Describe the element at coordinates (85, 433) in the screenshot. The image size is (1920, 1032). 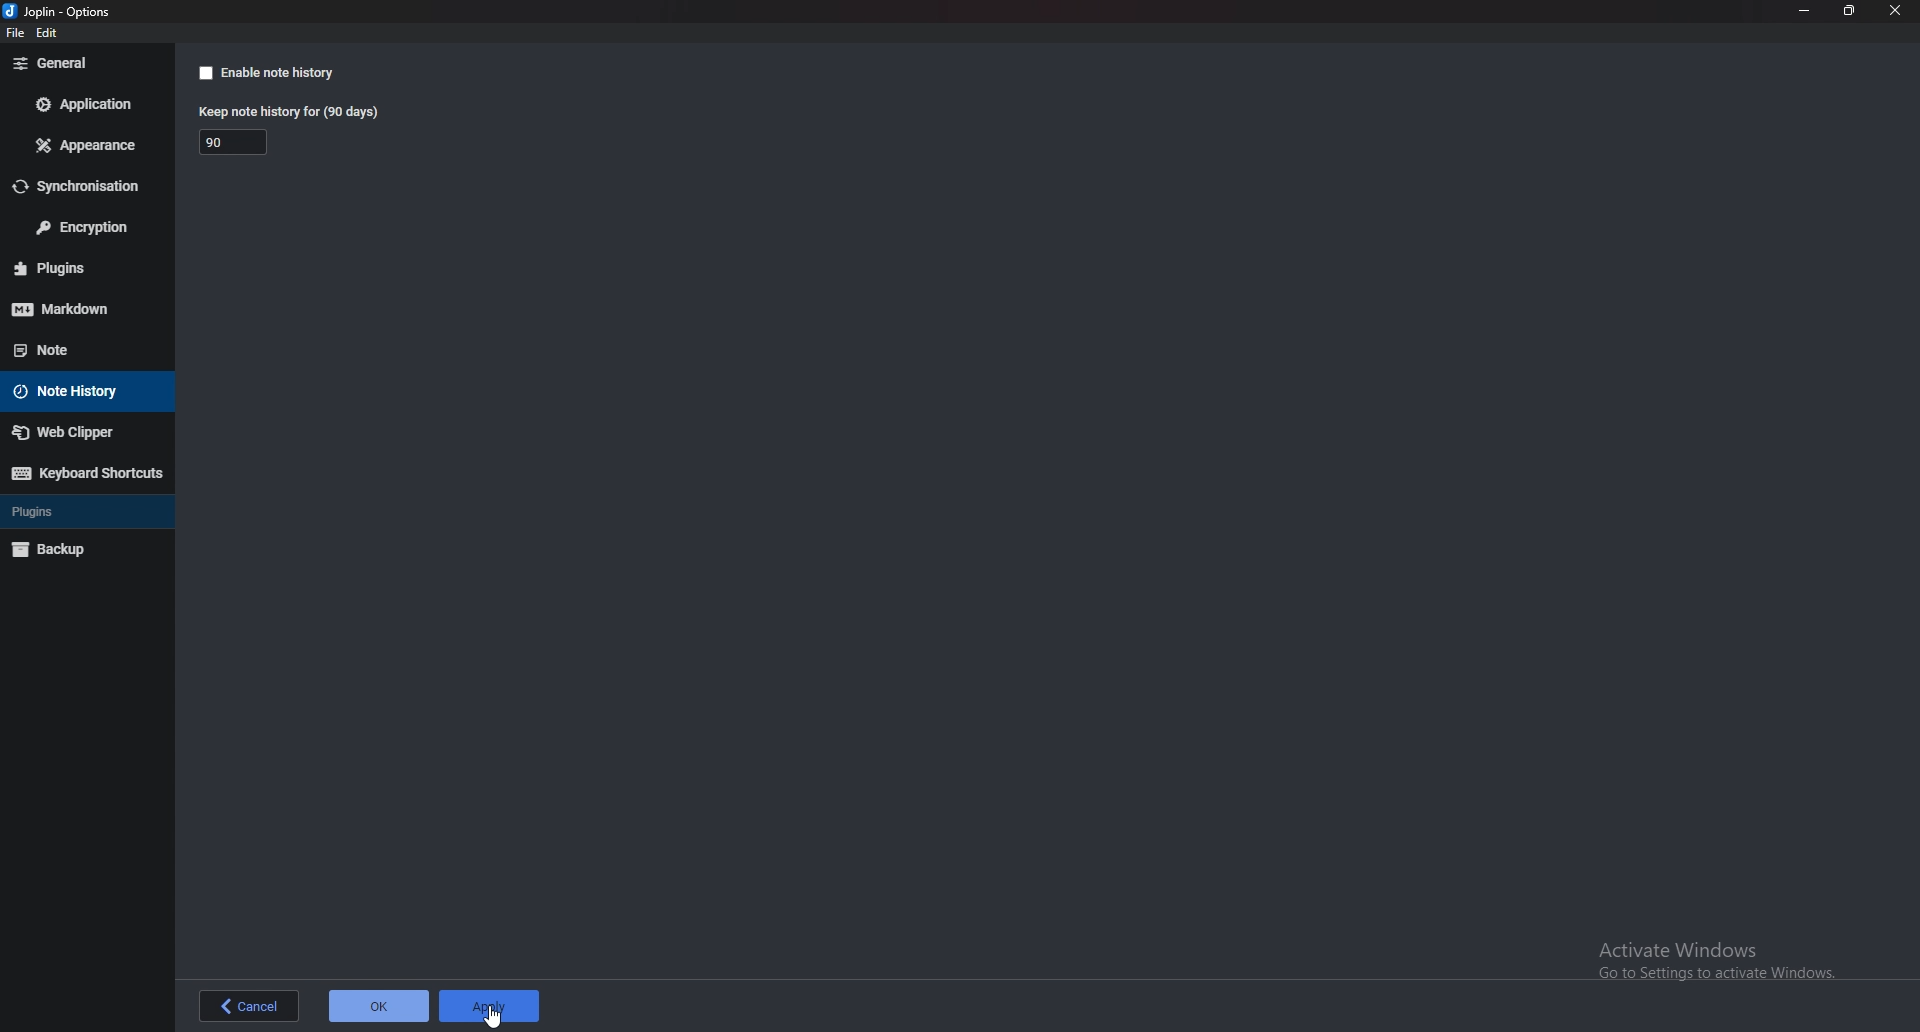
I see `Web Clipper` at that location.